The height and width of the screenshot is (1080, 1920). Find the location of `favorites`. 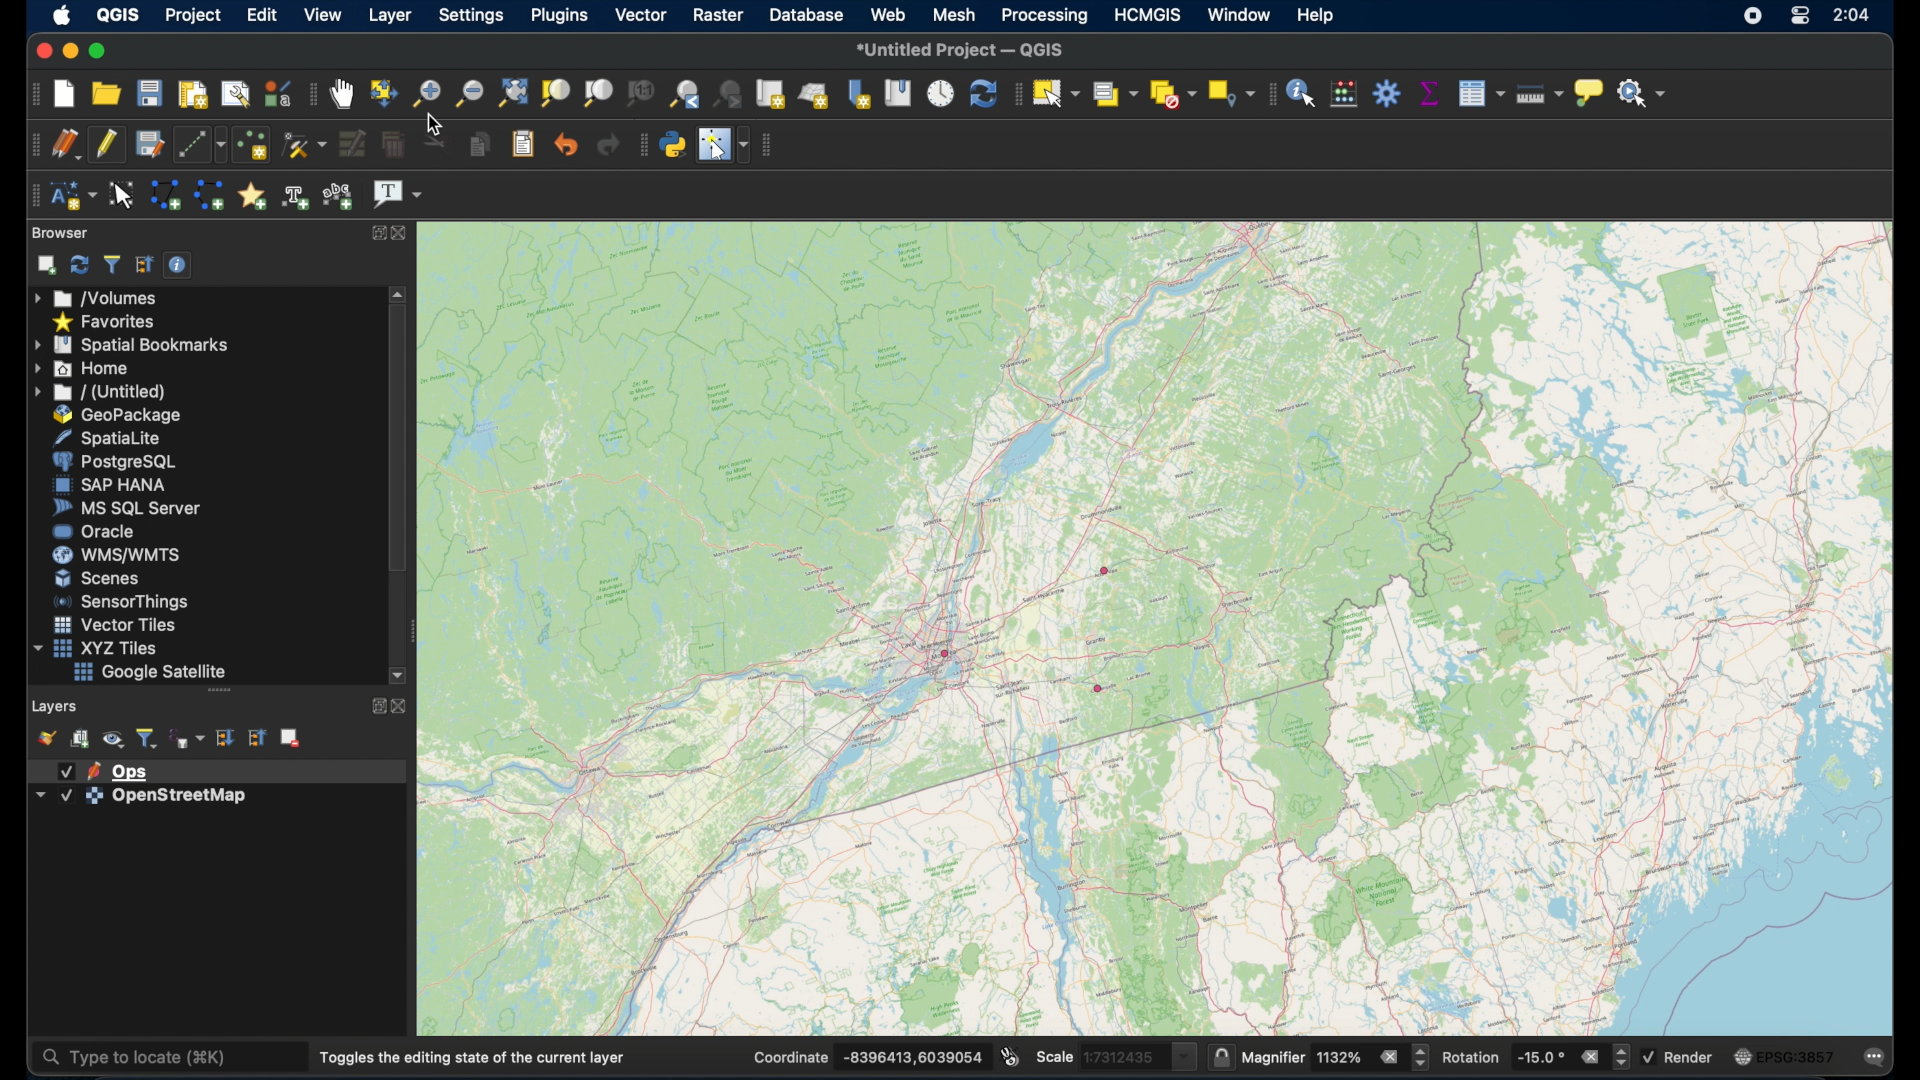

favorites is located at coordinates (107, 321).